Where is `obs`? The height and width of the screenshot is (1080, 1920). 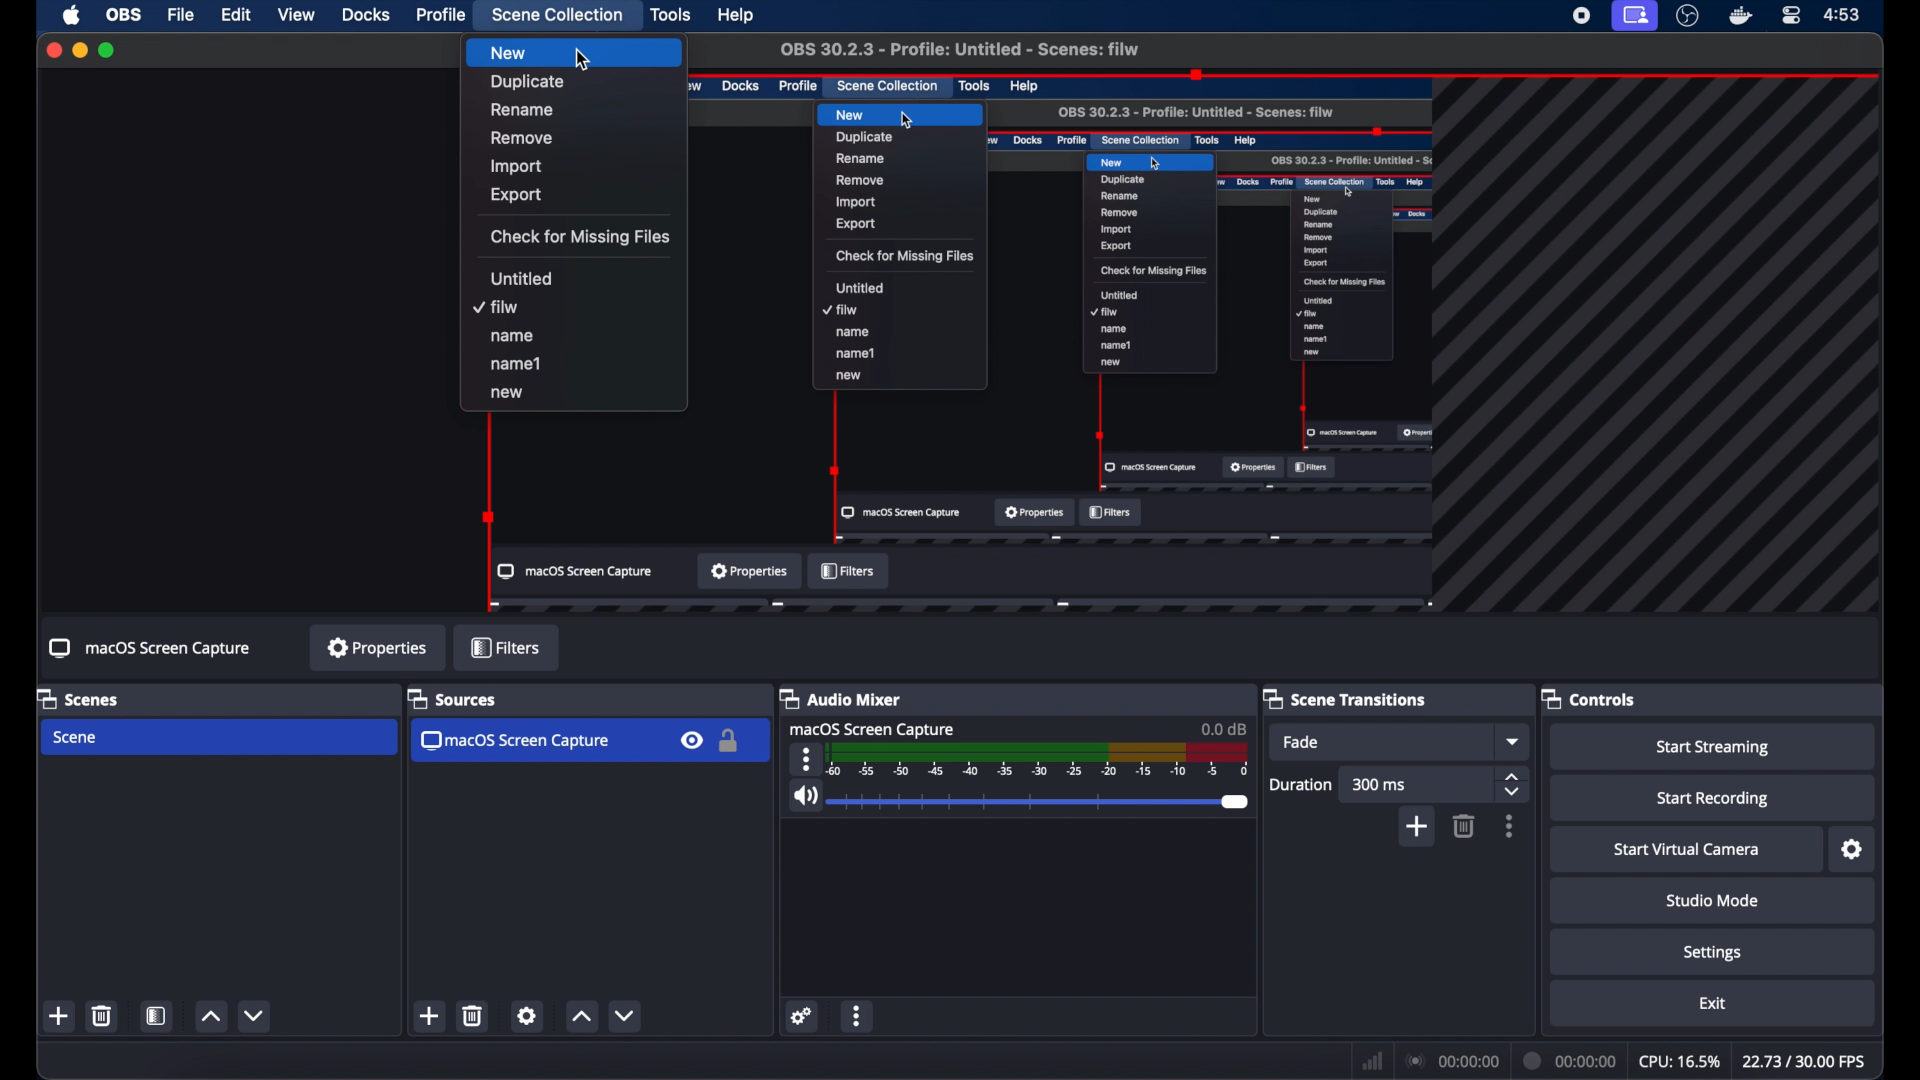 obs is located at coordinates (124, 15).